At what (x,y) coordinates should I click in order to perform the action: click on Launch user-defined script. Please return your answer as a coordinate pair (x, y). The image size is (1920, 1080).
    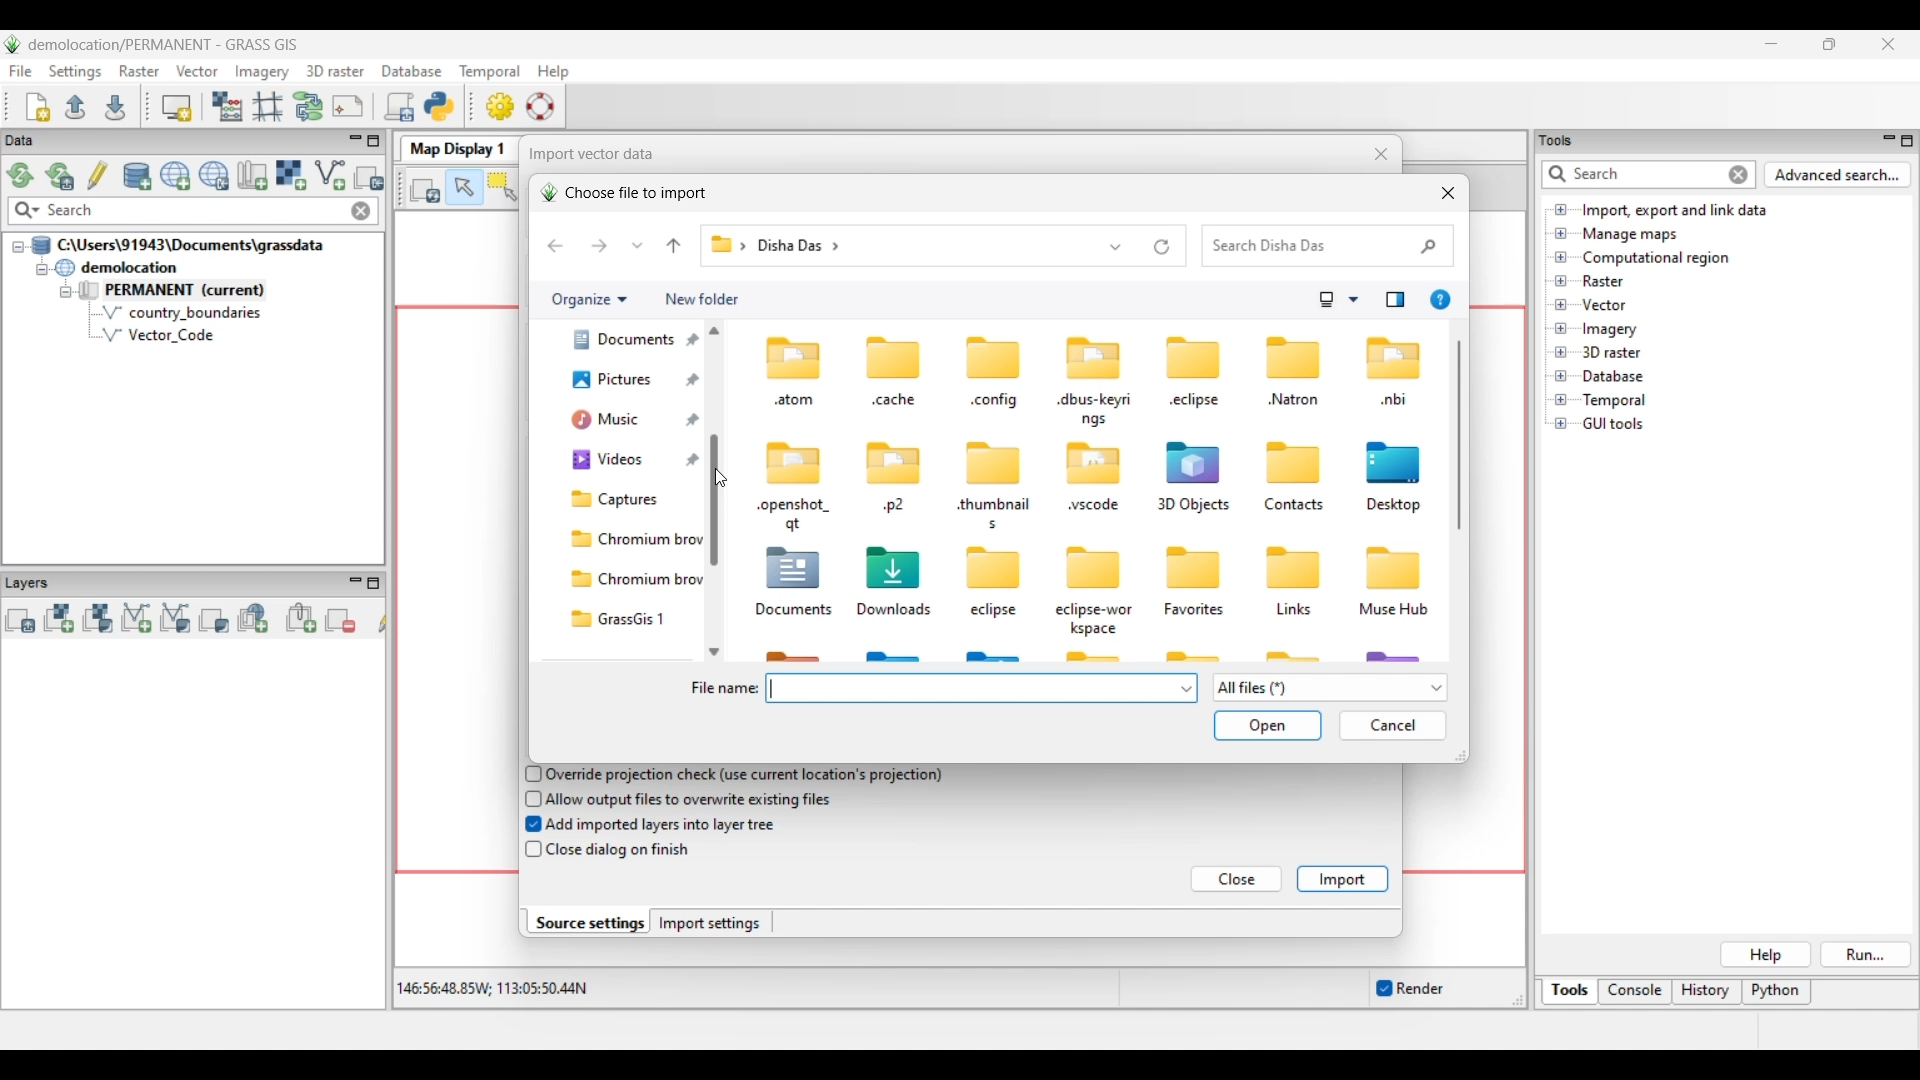
    Looking at the image, I should click on (399, 106).